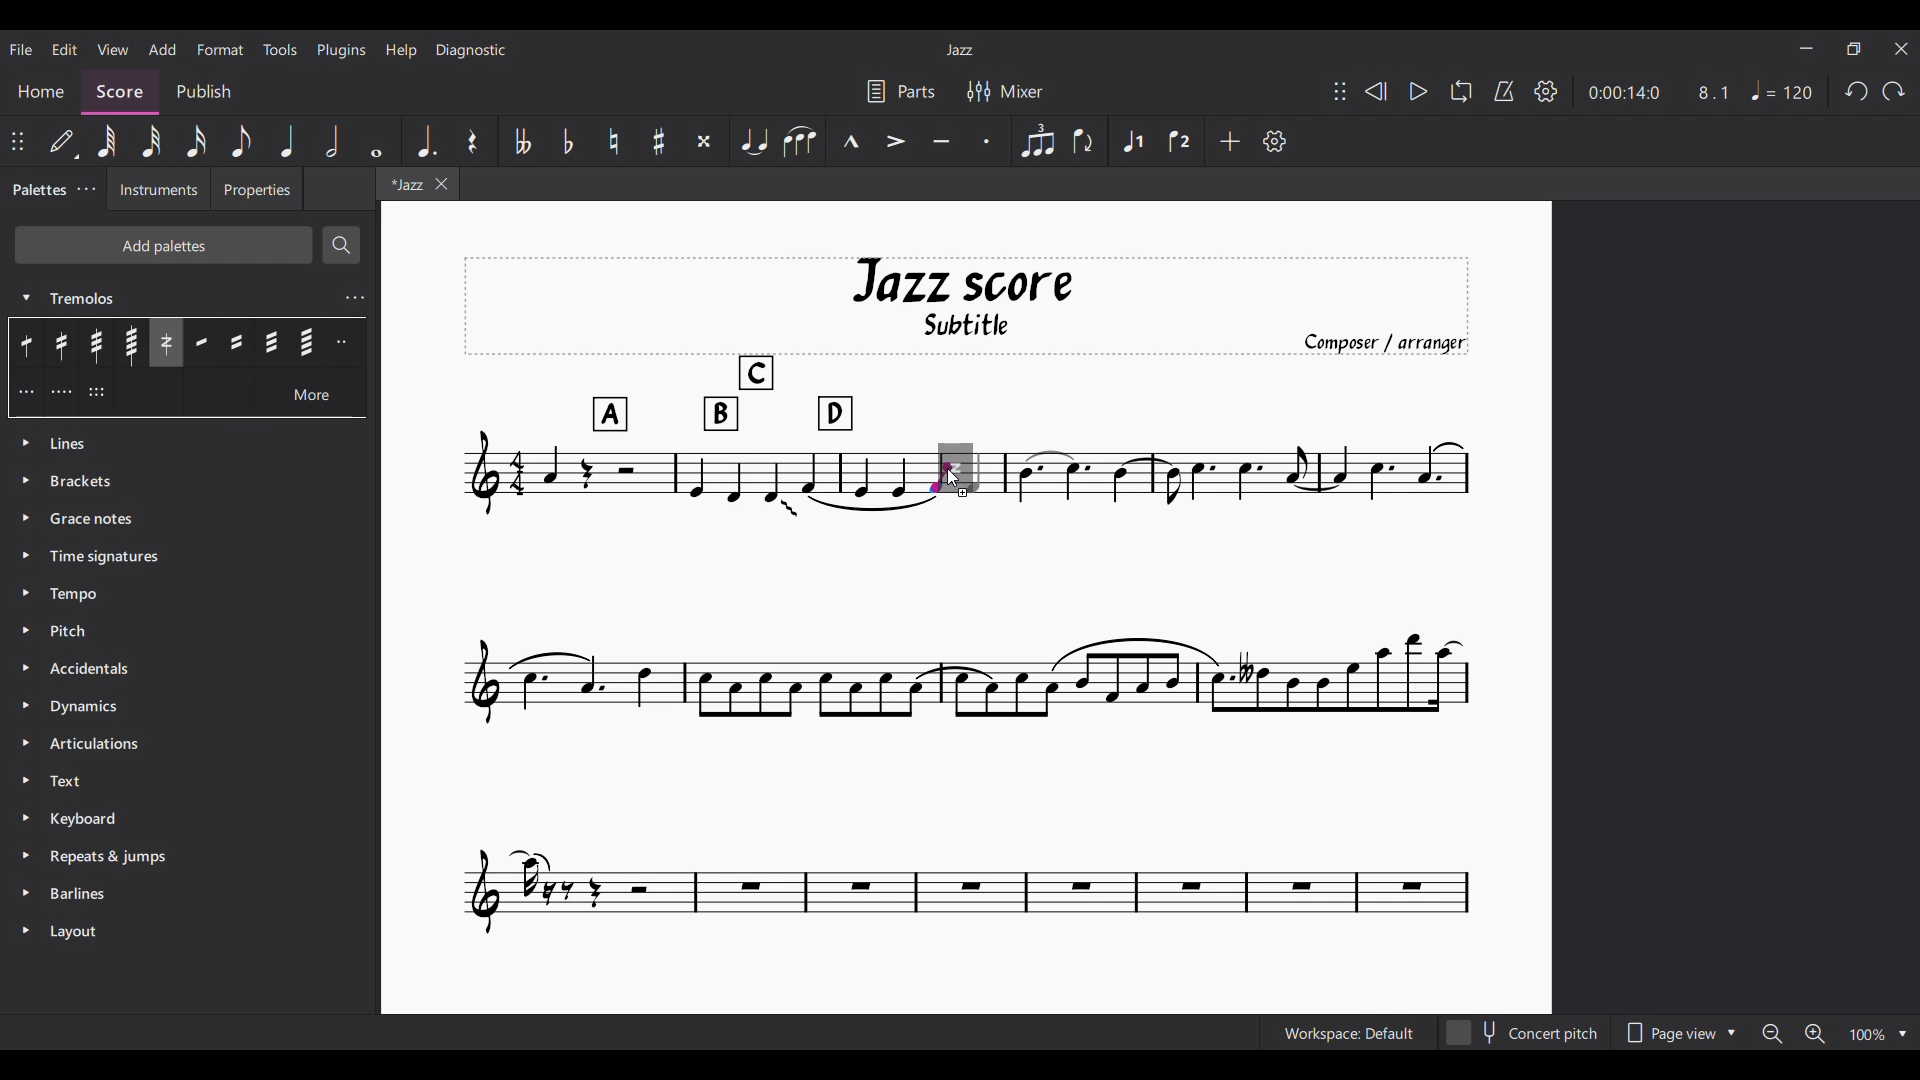 This screenshot has width=1920, height=1080. What do you see at coordinates (191, 632) in the screenshot?
I see `Pitch` at bounding box center [191, 632].